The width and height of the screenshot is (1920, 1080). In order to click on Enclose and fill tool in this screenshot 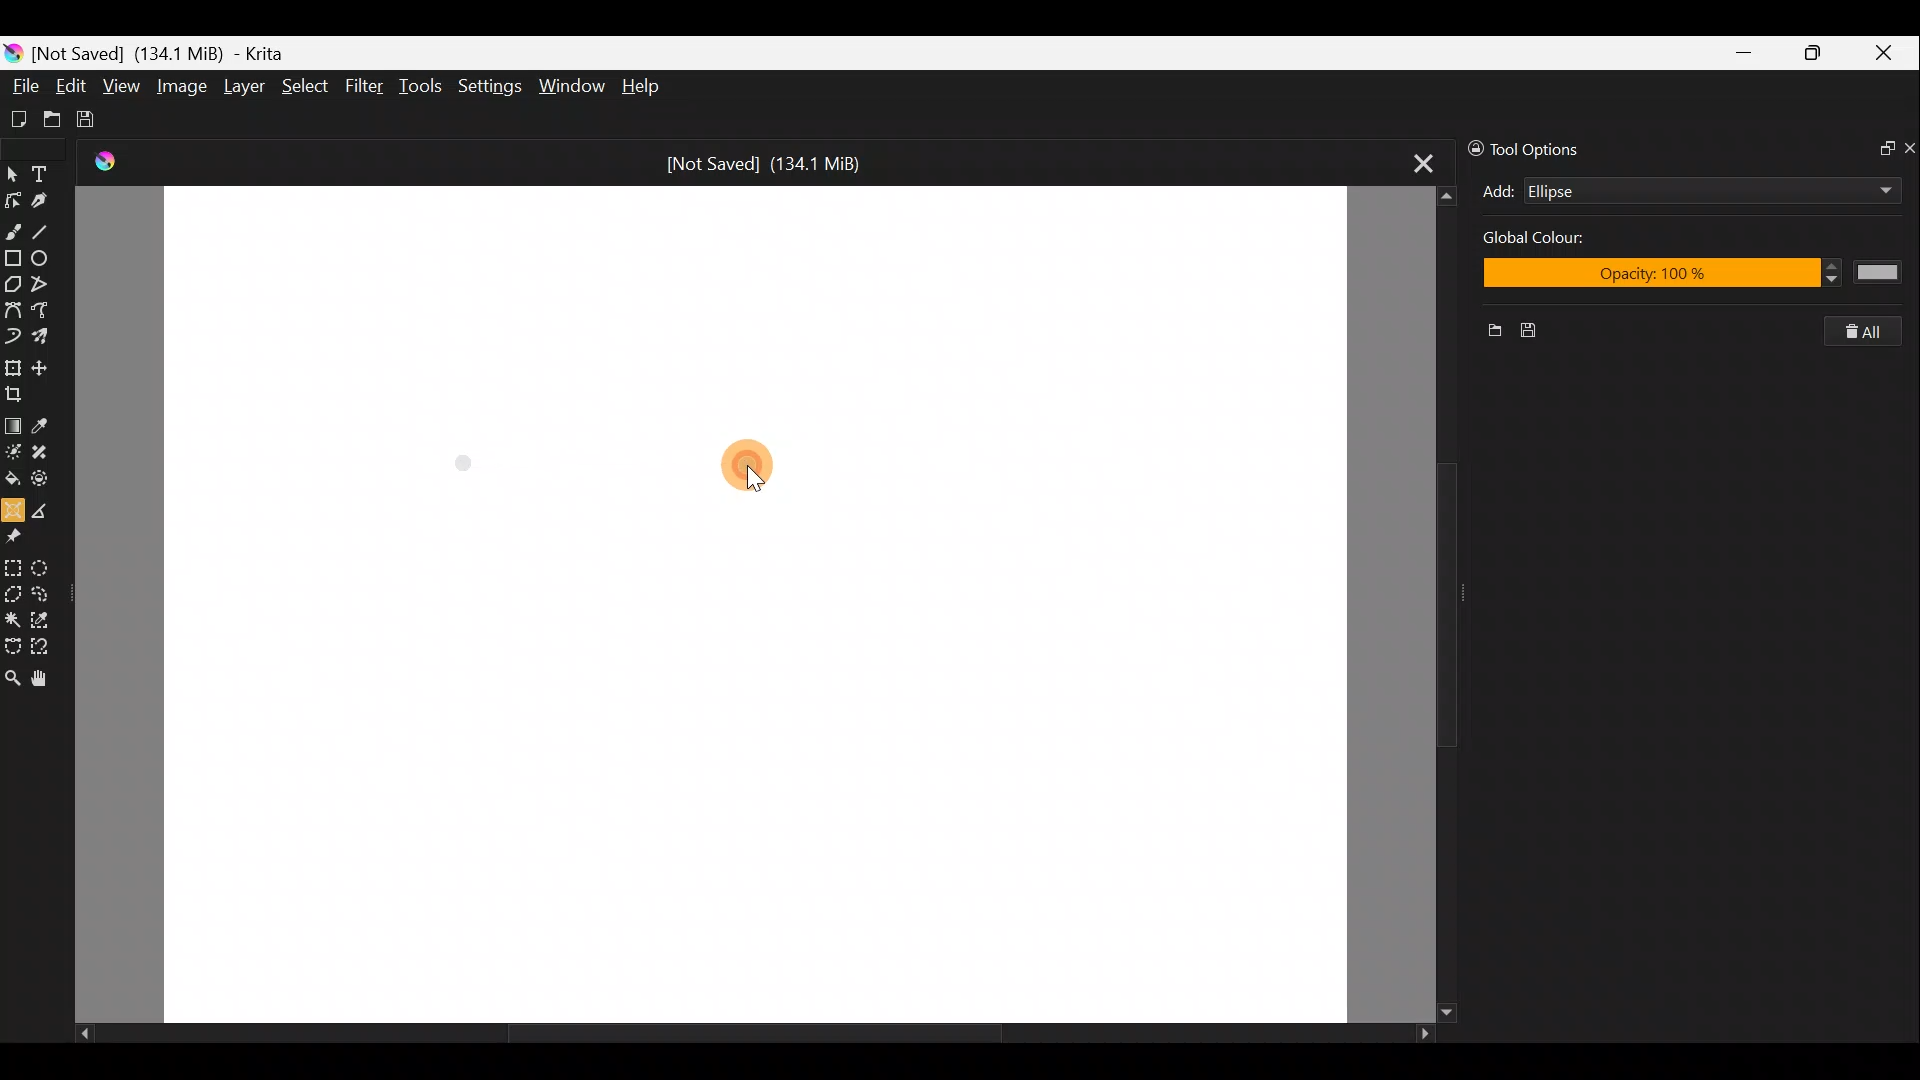, I will do `click(49, 482)`.